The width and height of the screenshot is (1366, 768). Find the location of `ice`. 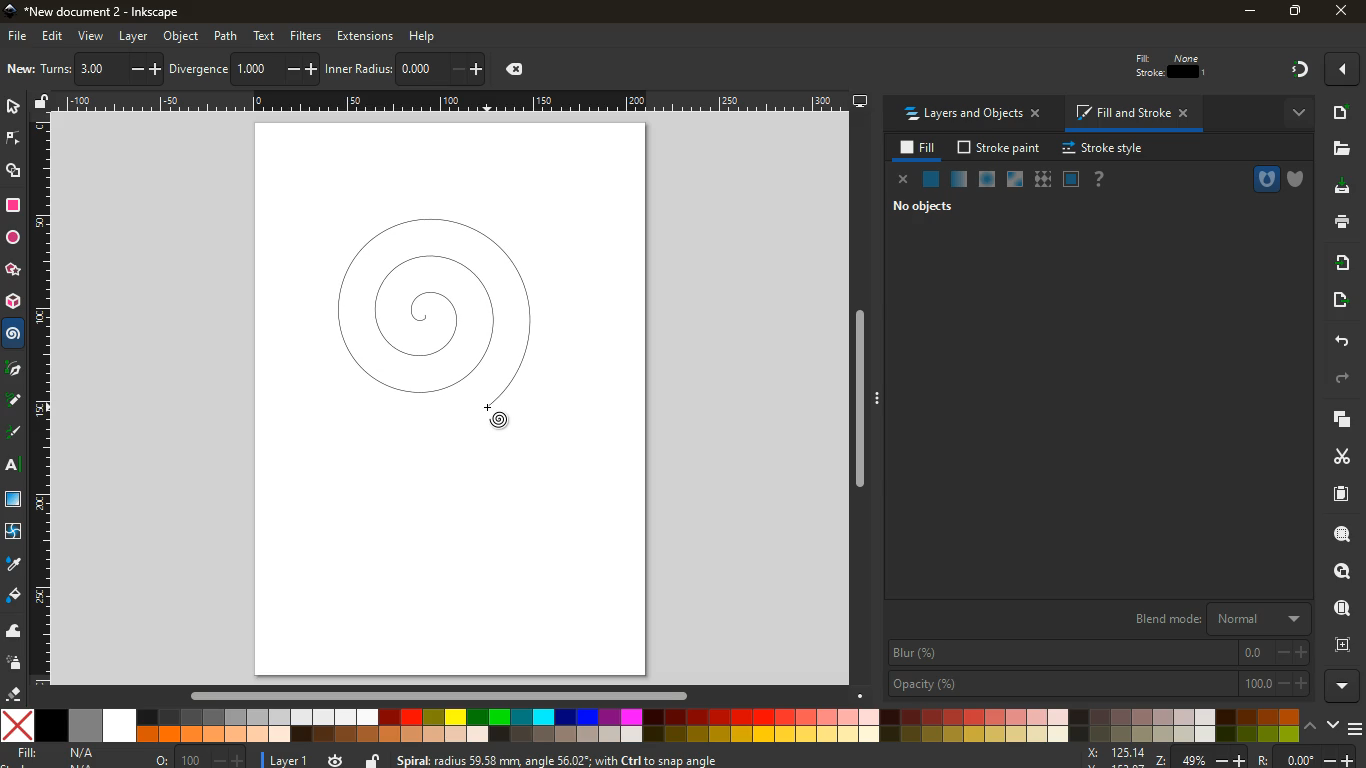

ice is located at coordinates (983, 180).